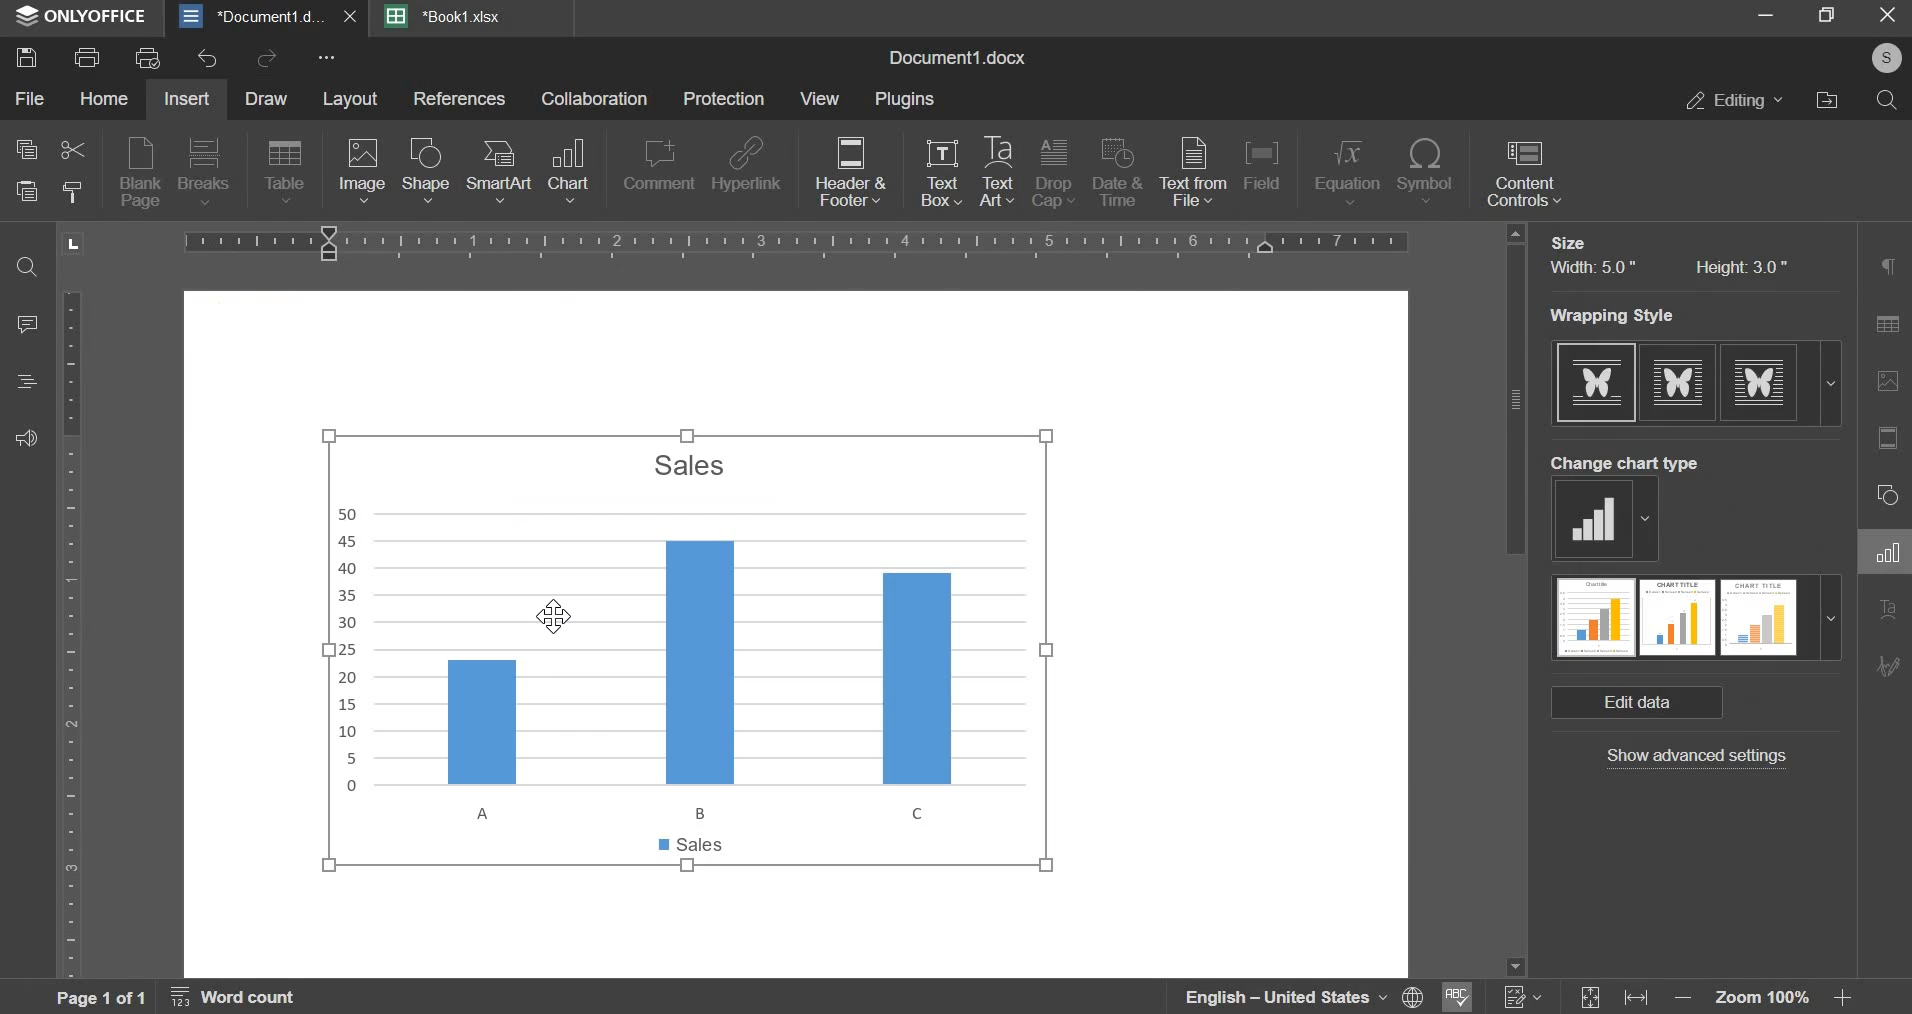  Describe the element at coordinates (803, 242) in the screenshot. I see `horizontal scale` at that location.